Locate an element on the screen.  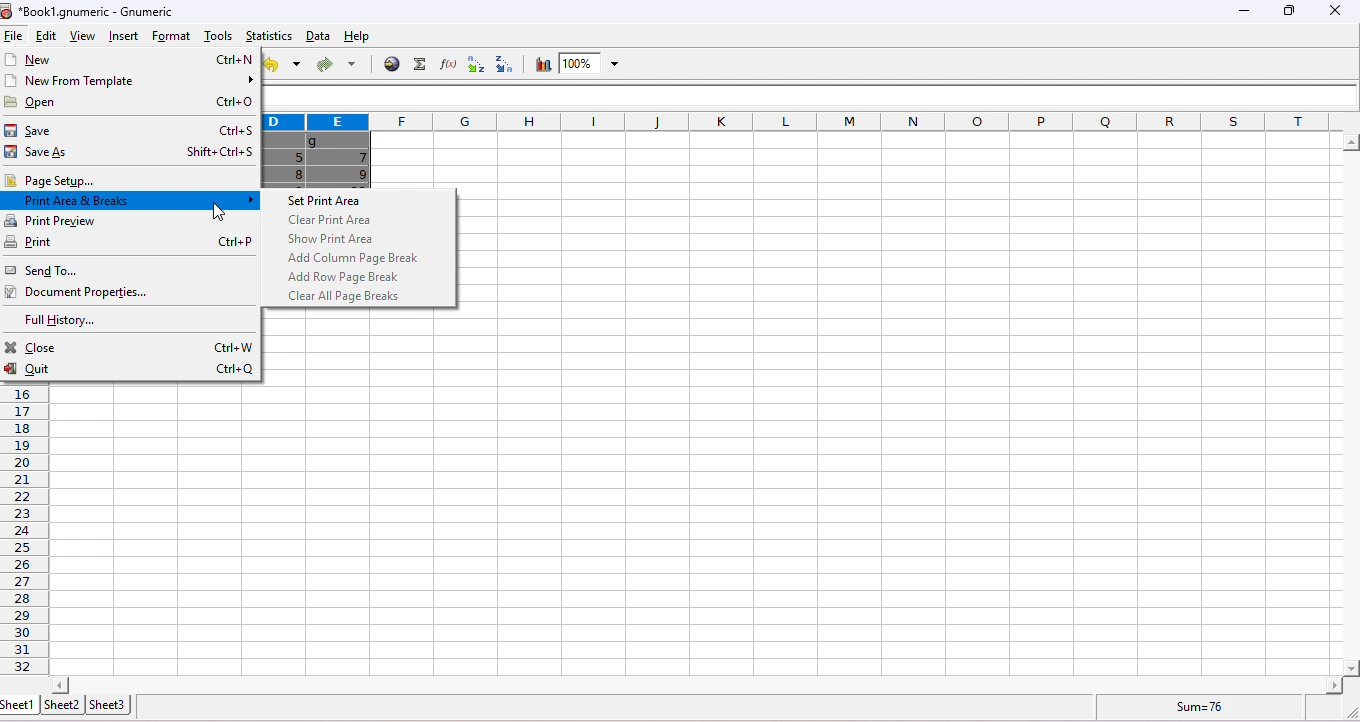
sort ascending is located at coordinates (472, 65).